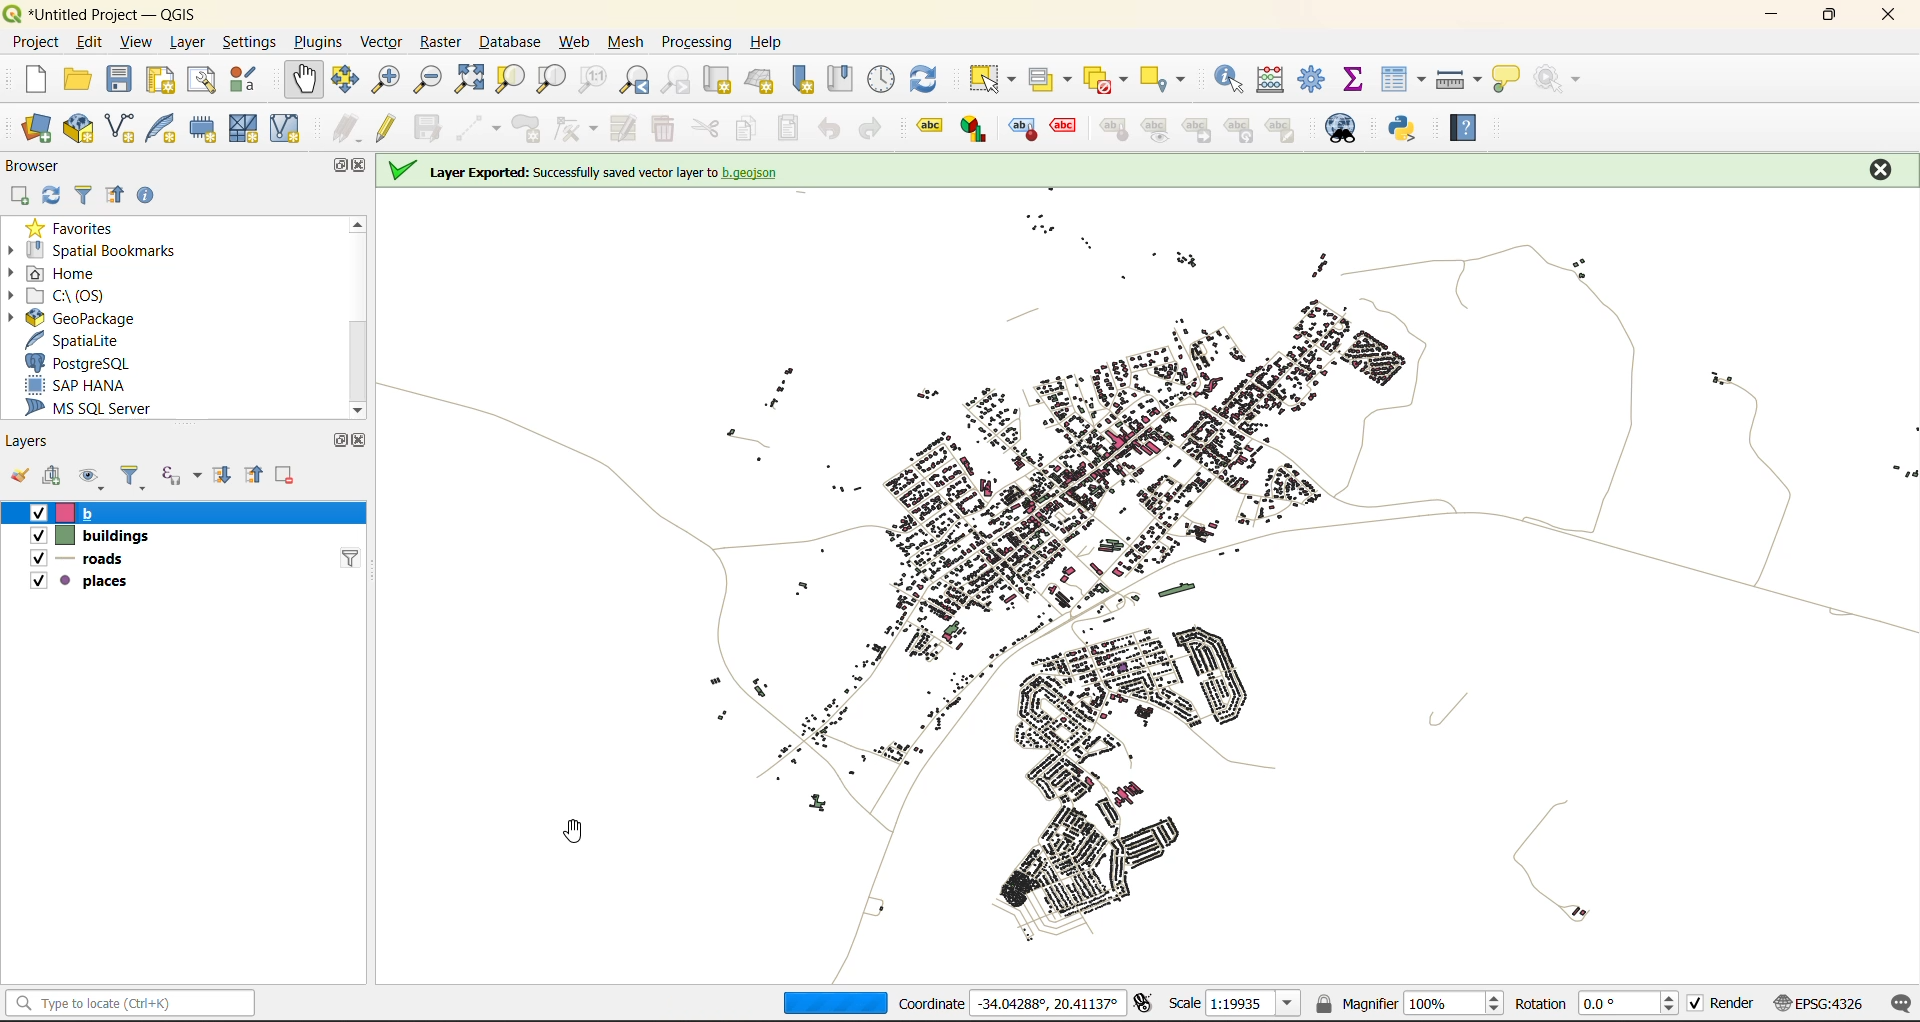  I want to click on favorites, so click(82, 228).